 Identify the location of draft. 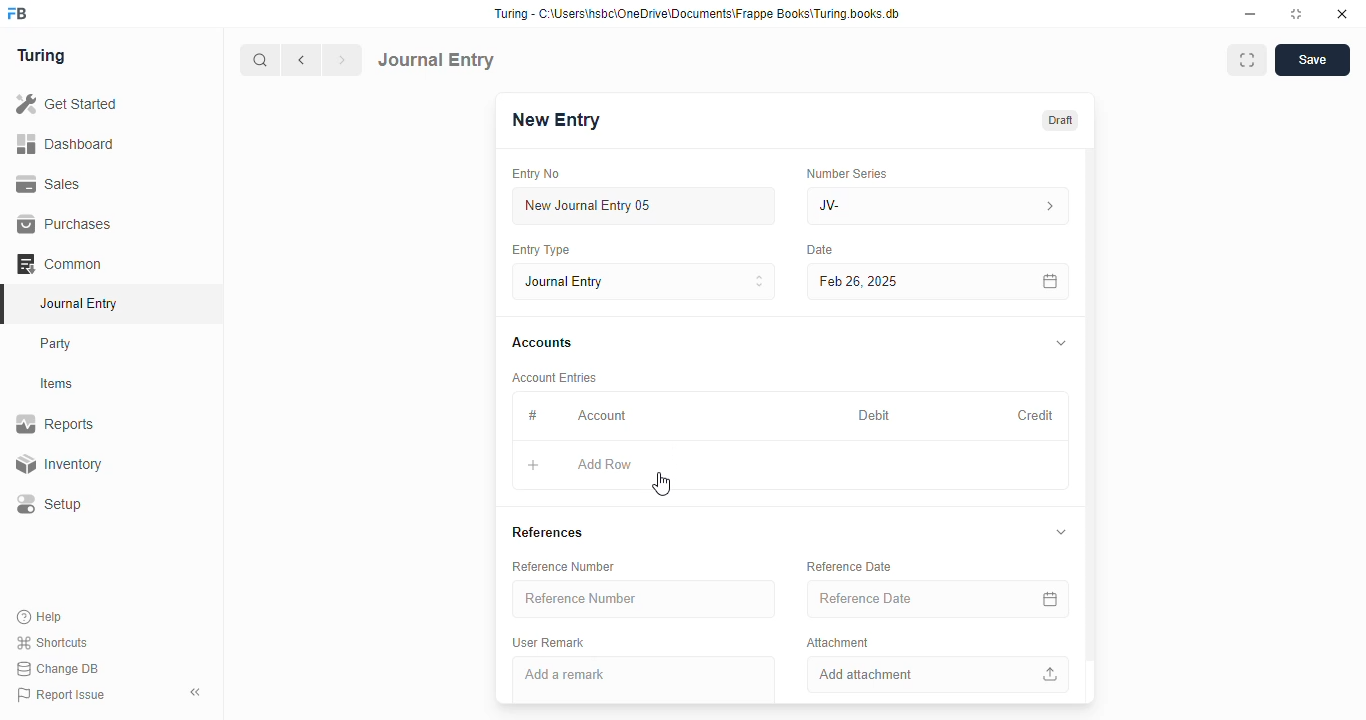
(1059, 120).